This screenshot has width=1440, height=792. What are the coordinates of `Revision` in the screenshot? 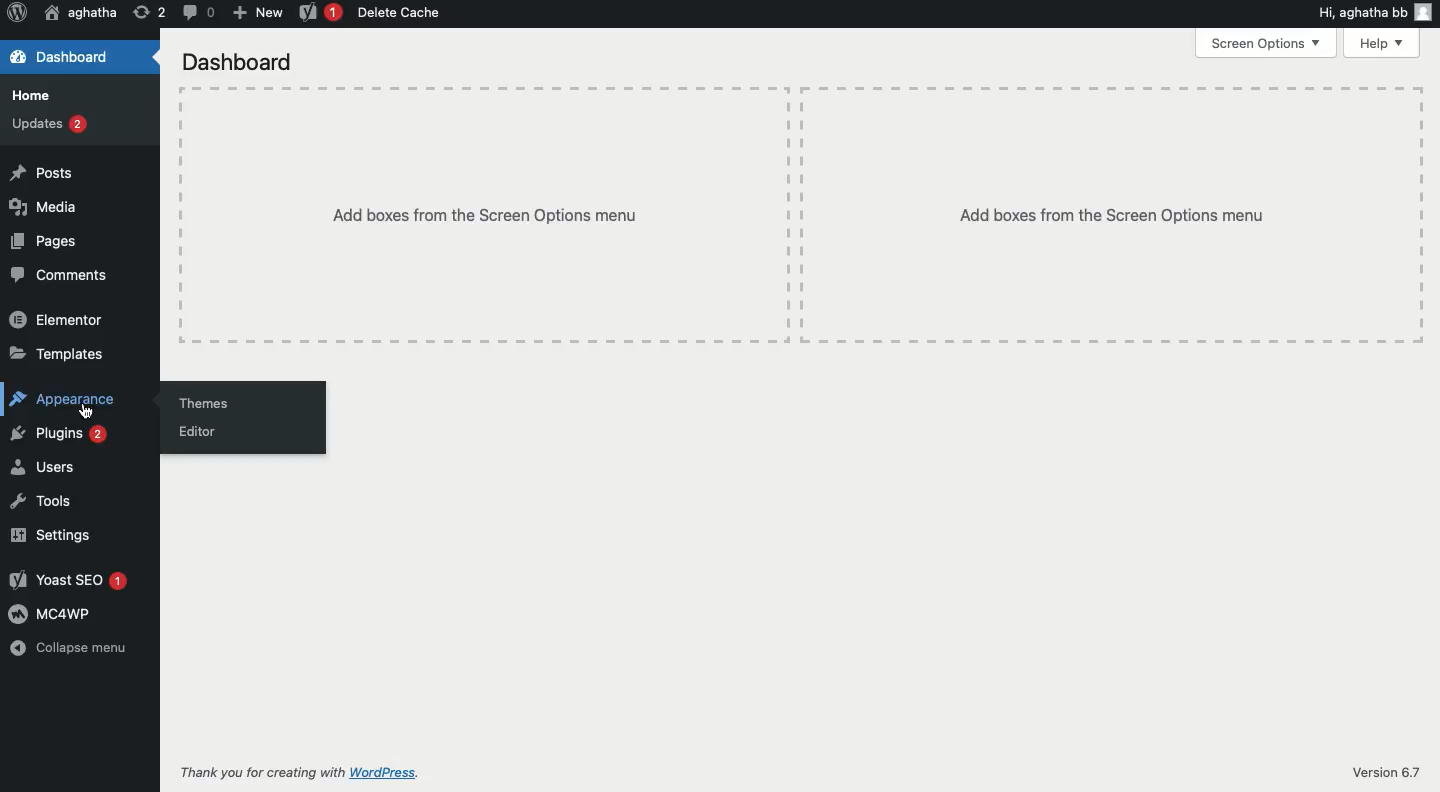 It's located at (151, 13).